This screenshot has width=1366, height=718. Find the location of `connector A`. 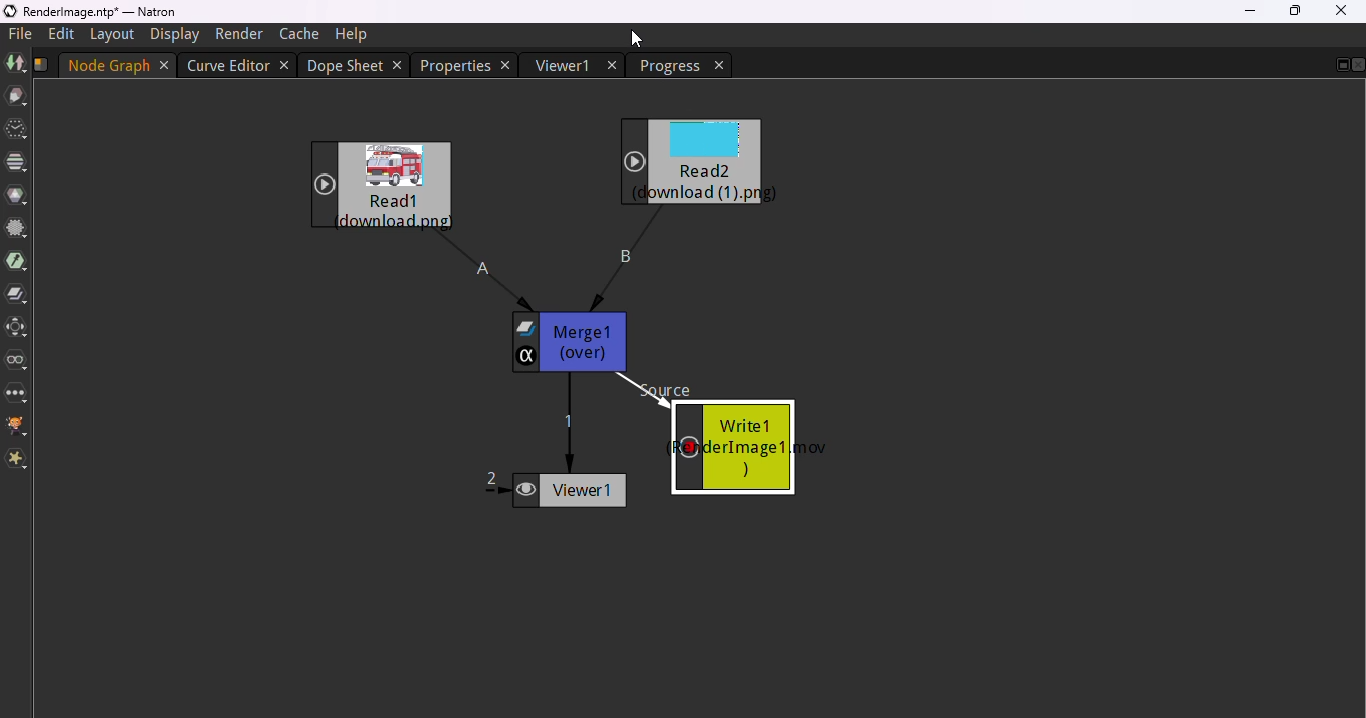

connector A is located at coordinates (489, 271).